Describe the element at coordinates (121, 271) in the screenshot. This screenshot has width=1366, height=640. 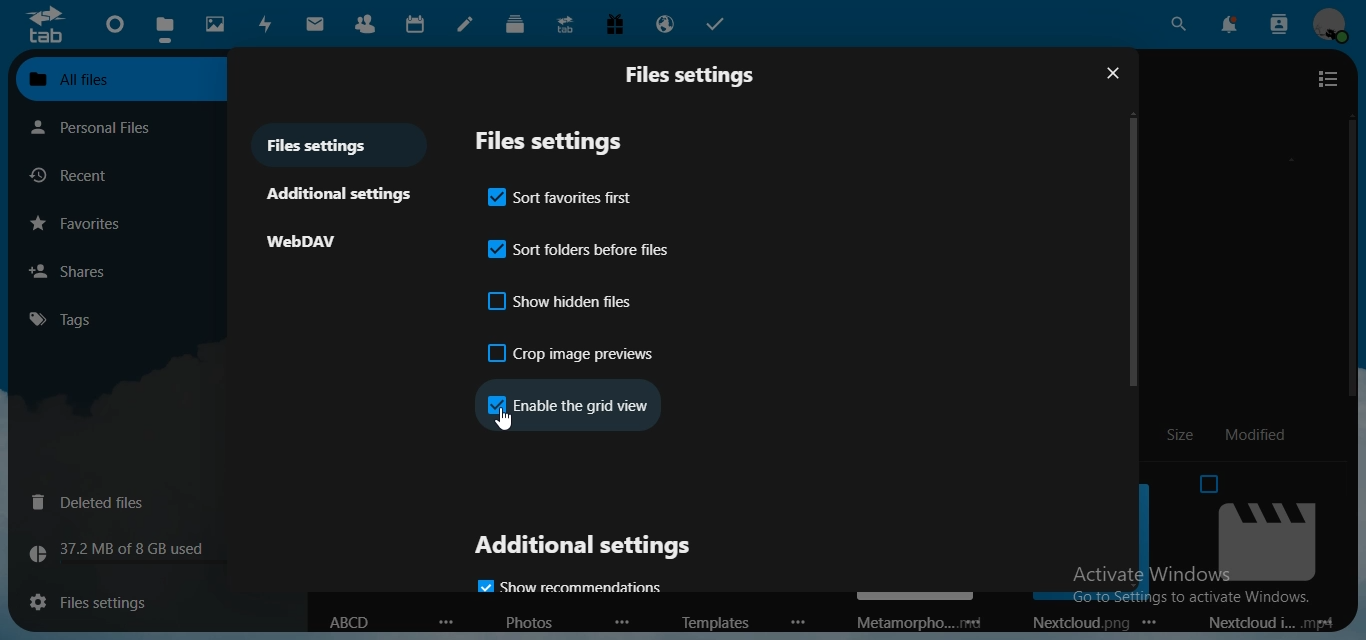
I see `shares` at that location.